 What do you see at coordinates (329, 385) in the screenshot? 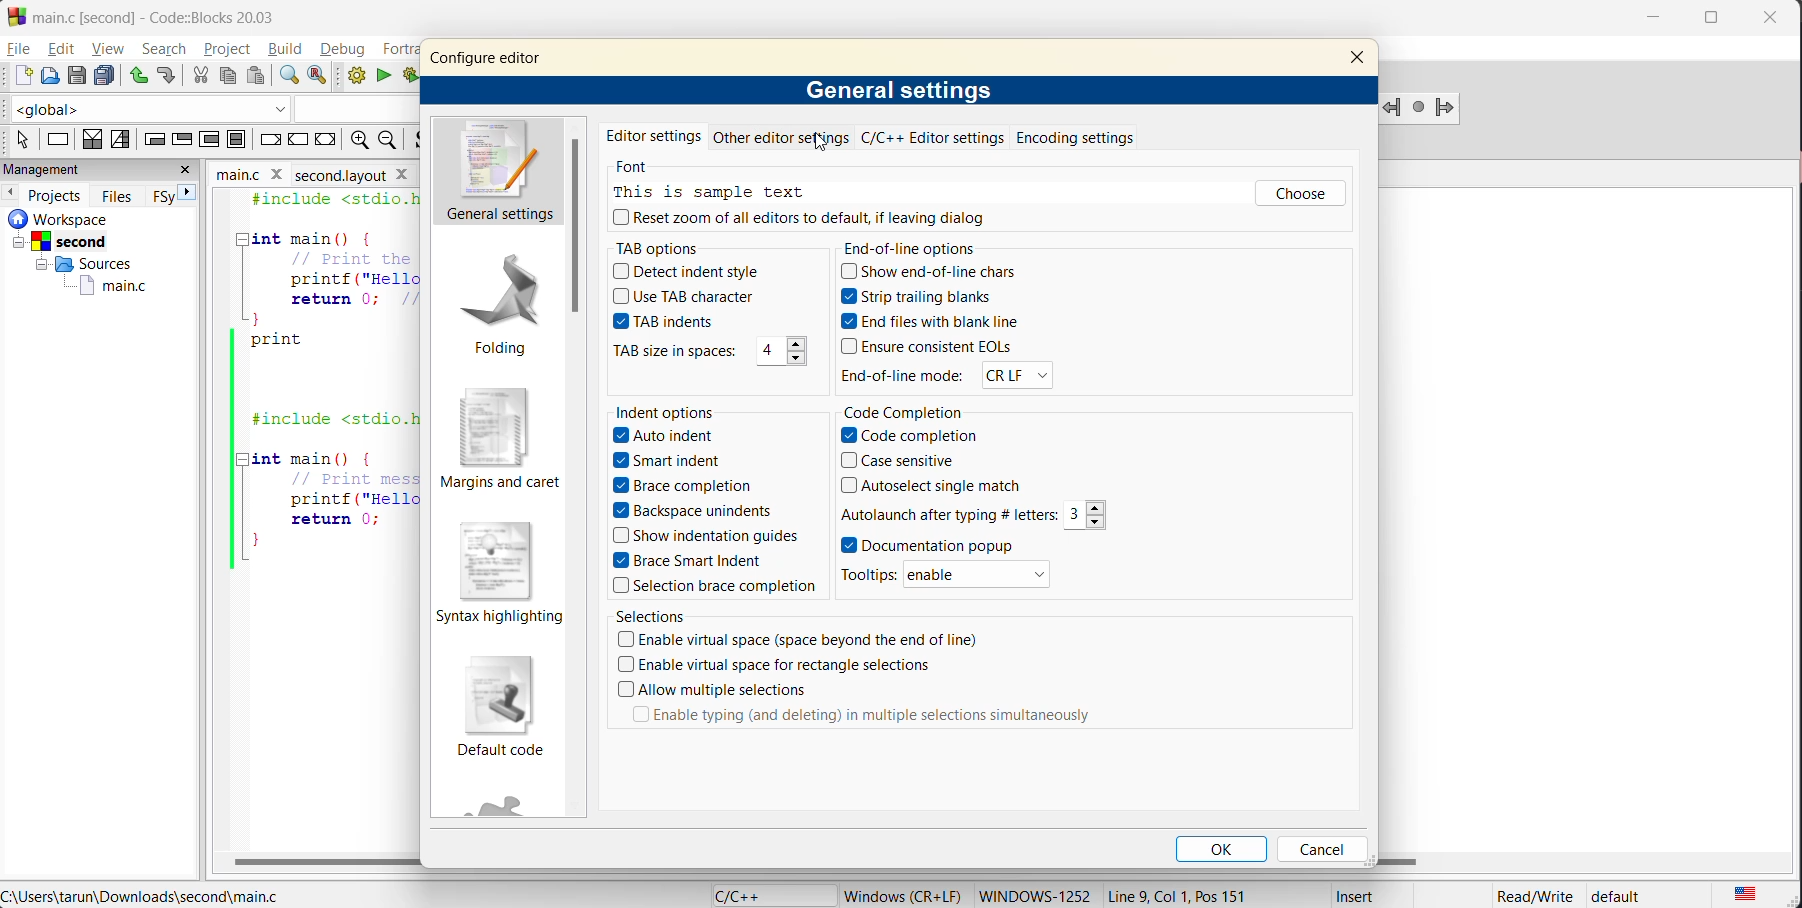
I see `#include <stdio.h> 2 3  int main() {4 Print the Hello, World message5) printf ("Hello, World!\n");6 return 0; Return success7 }8 print5 ||10112 | #include <stdio.h>1314 [Tint main() (15 Print message to console16 printf ("Hello, World!\n");17 return 0;18 ||}19` at bounding box center [329, 385].